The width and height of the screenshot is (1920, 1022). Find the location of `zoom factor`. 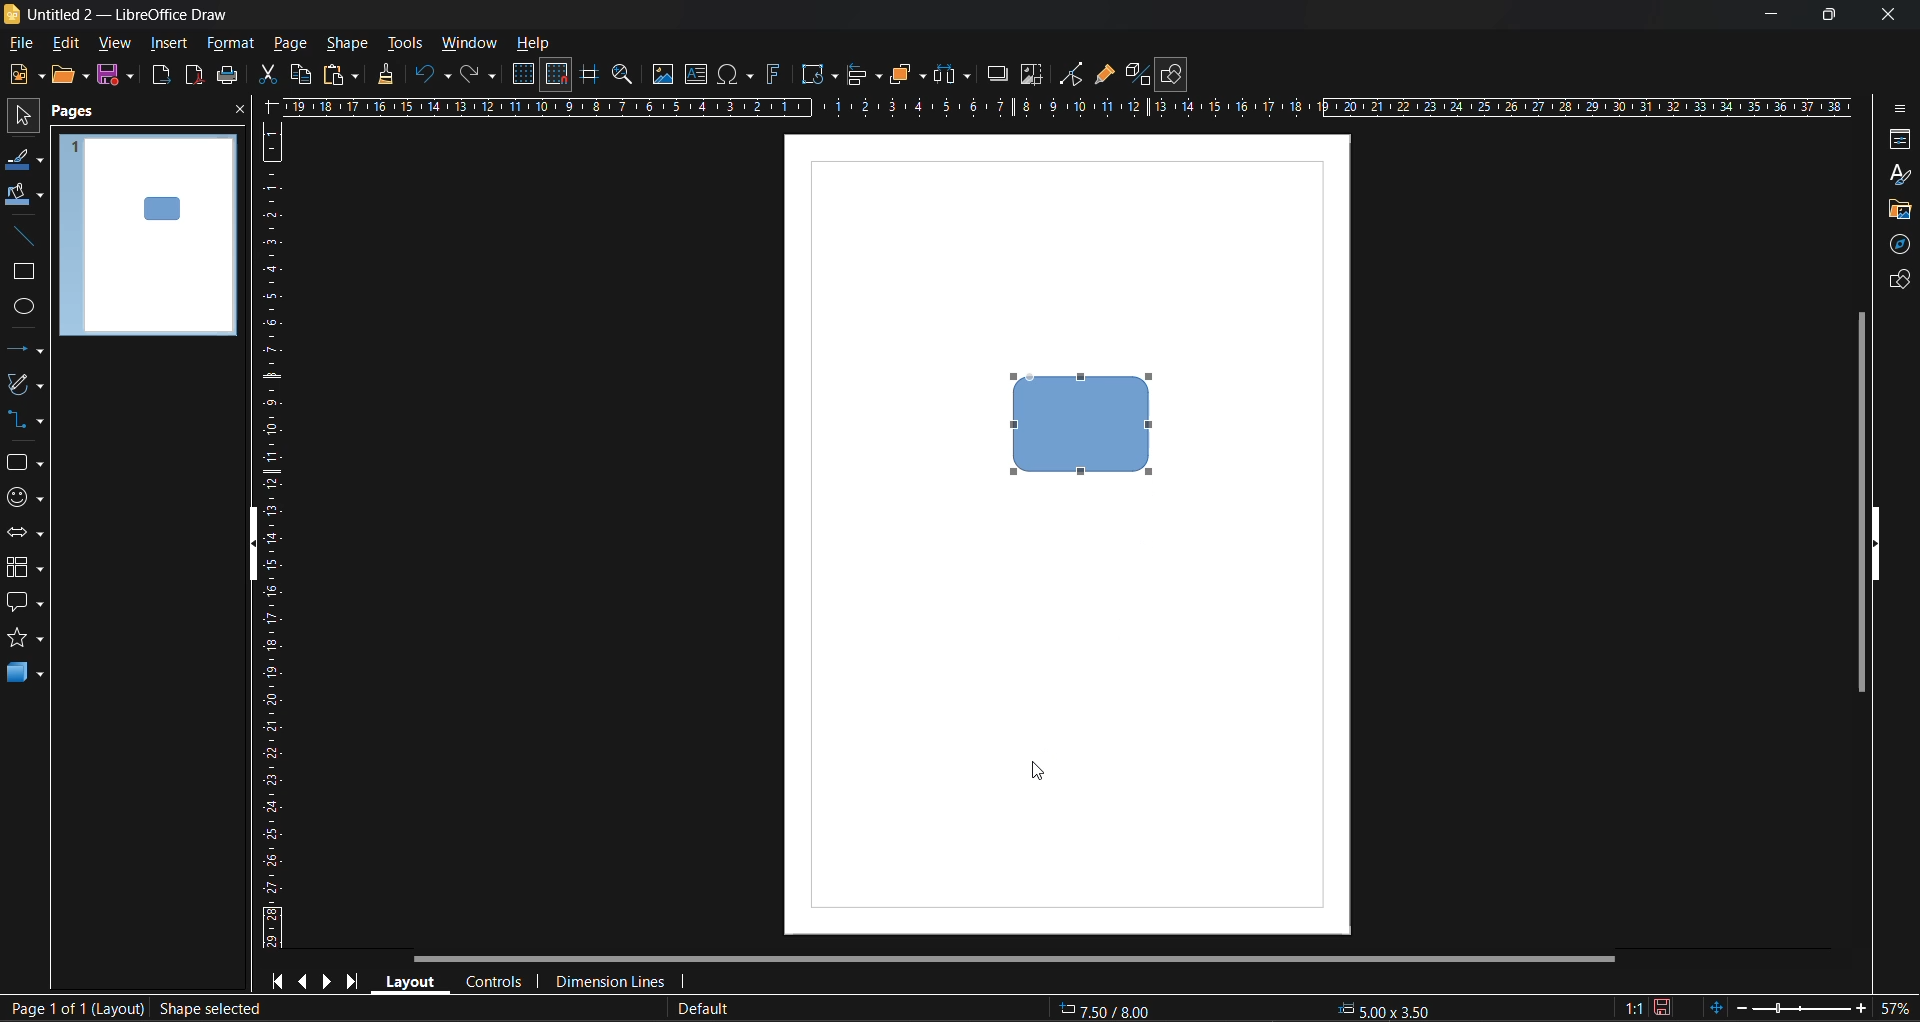

zoom factor is located at coordinates (1894, 1007).